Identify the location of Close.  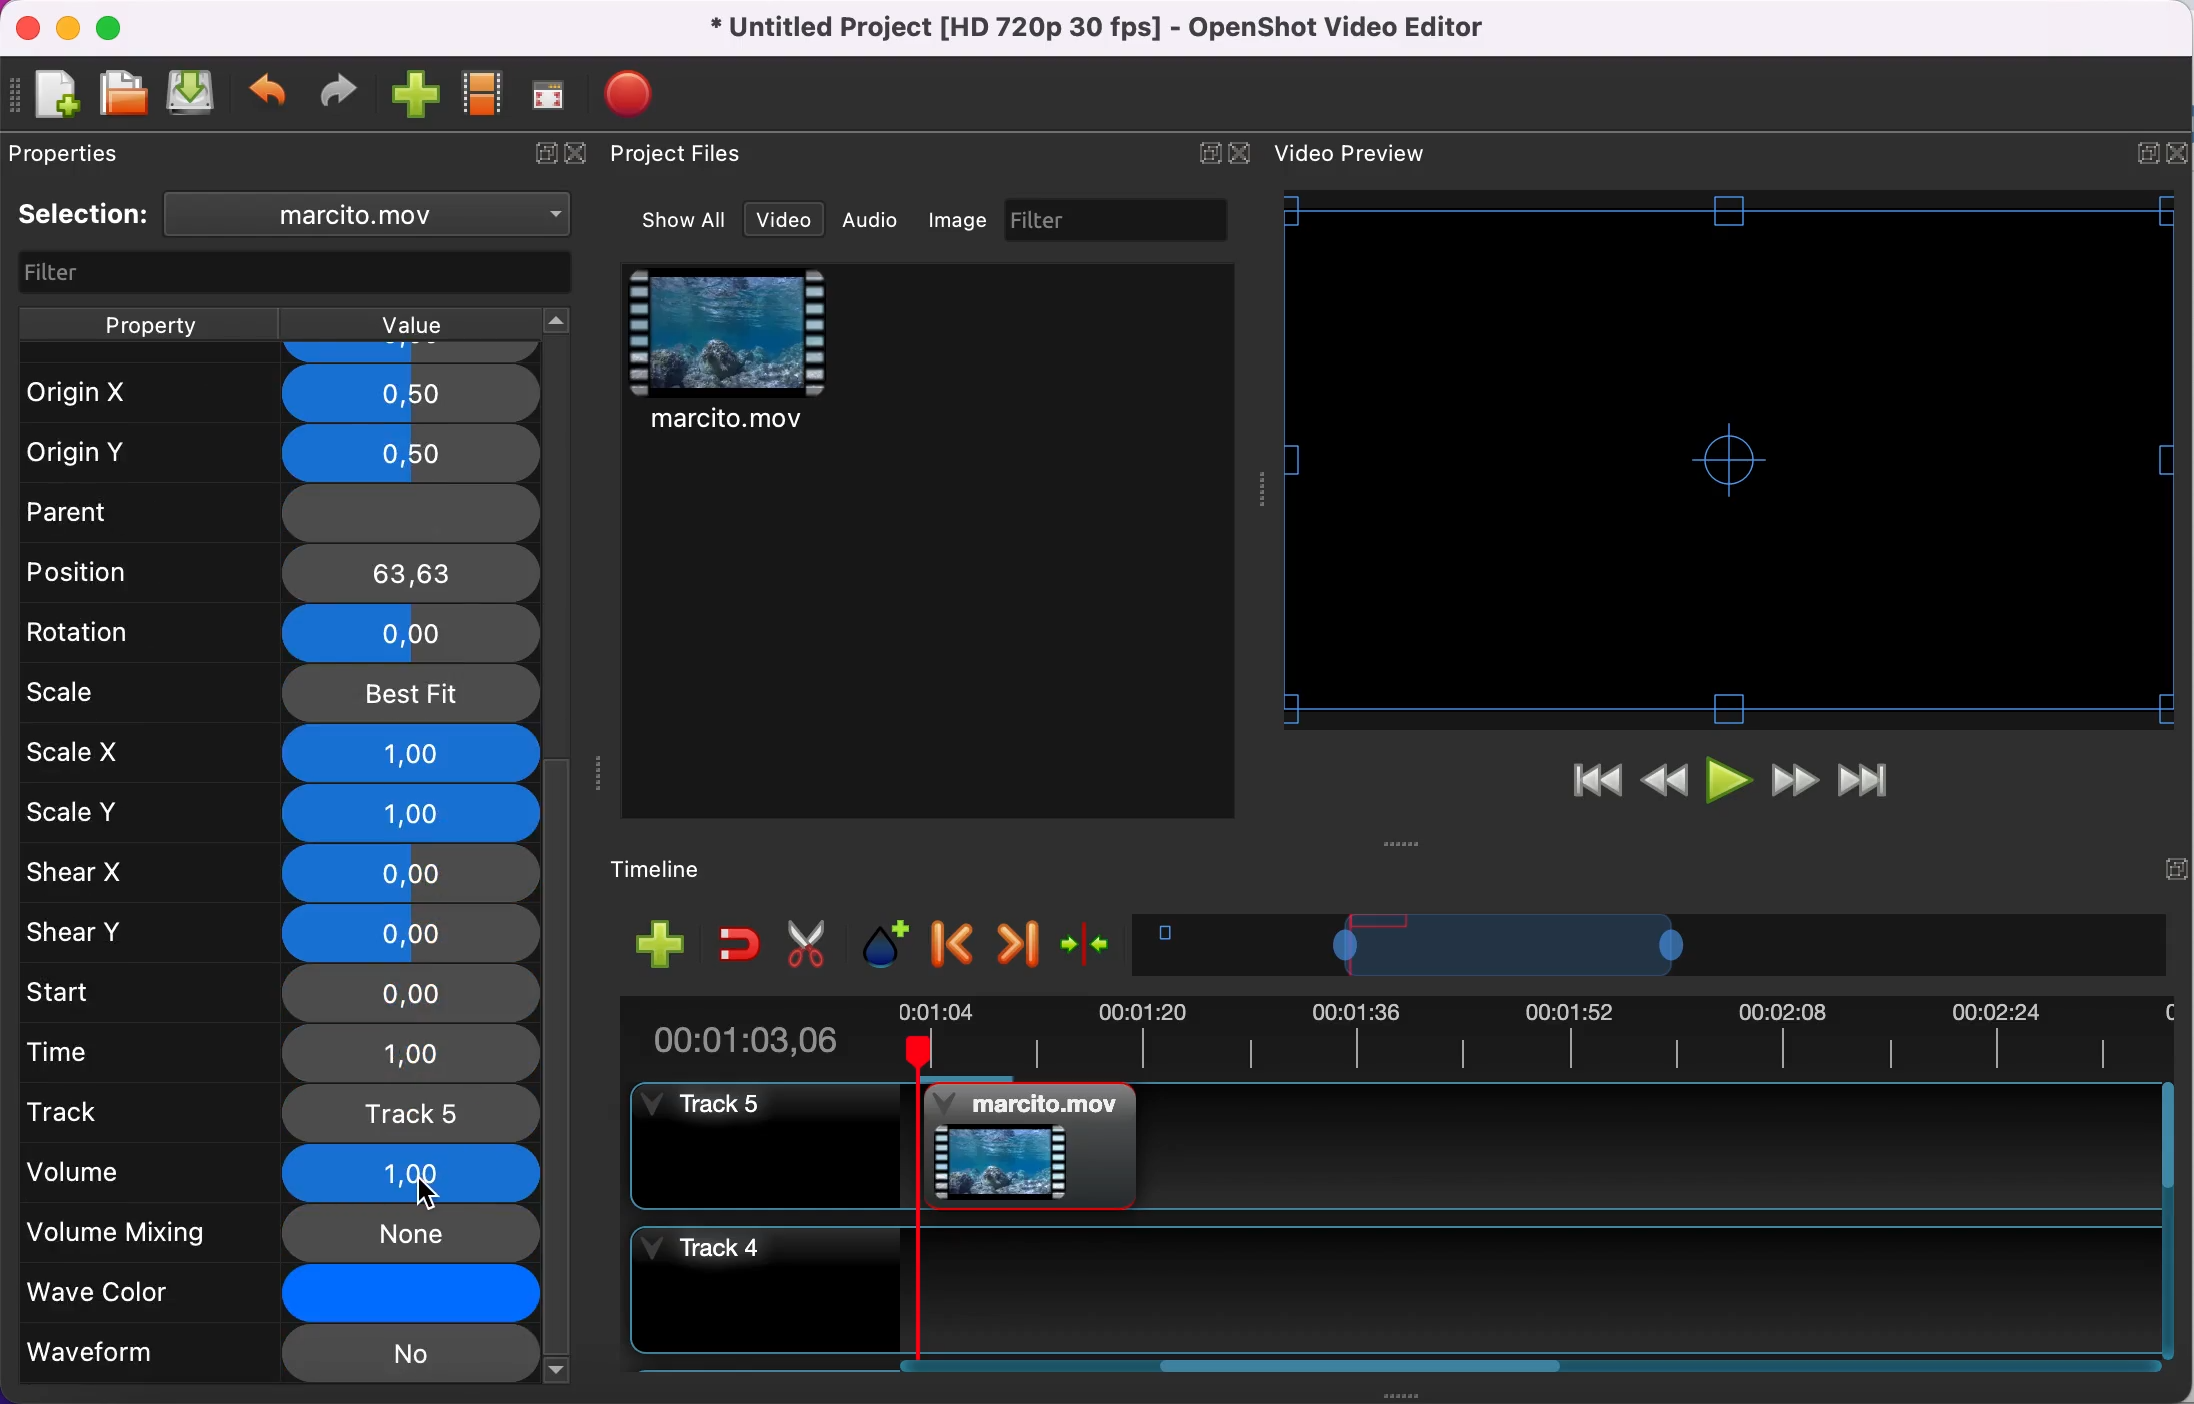
(1238, 153).